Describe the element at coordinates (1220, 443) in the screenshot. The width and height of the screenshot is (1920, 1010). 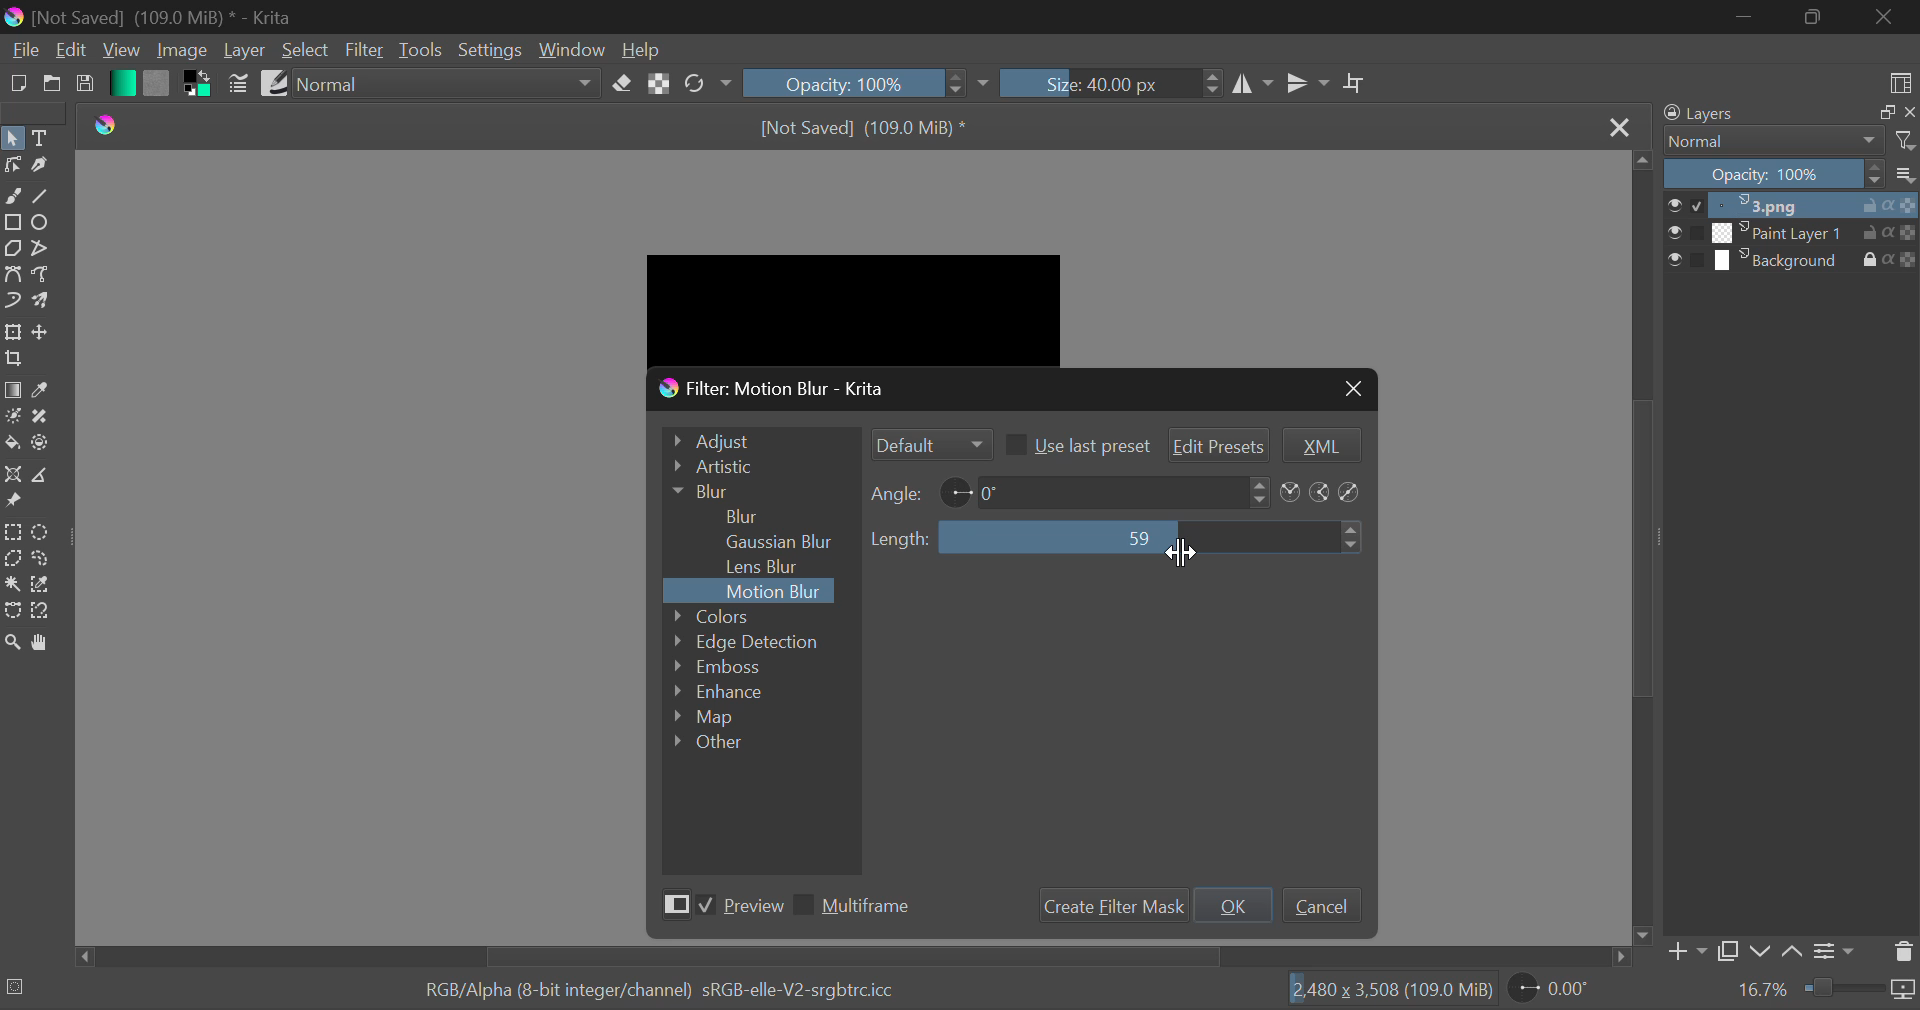
I see `Edit Presets` at that location.